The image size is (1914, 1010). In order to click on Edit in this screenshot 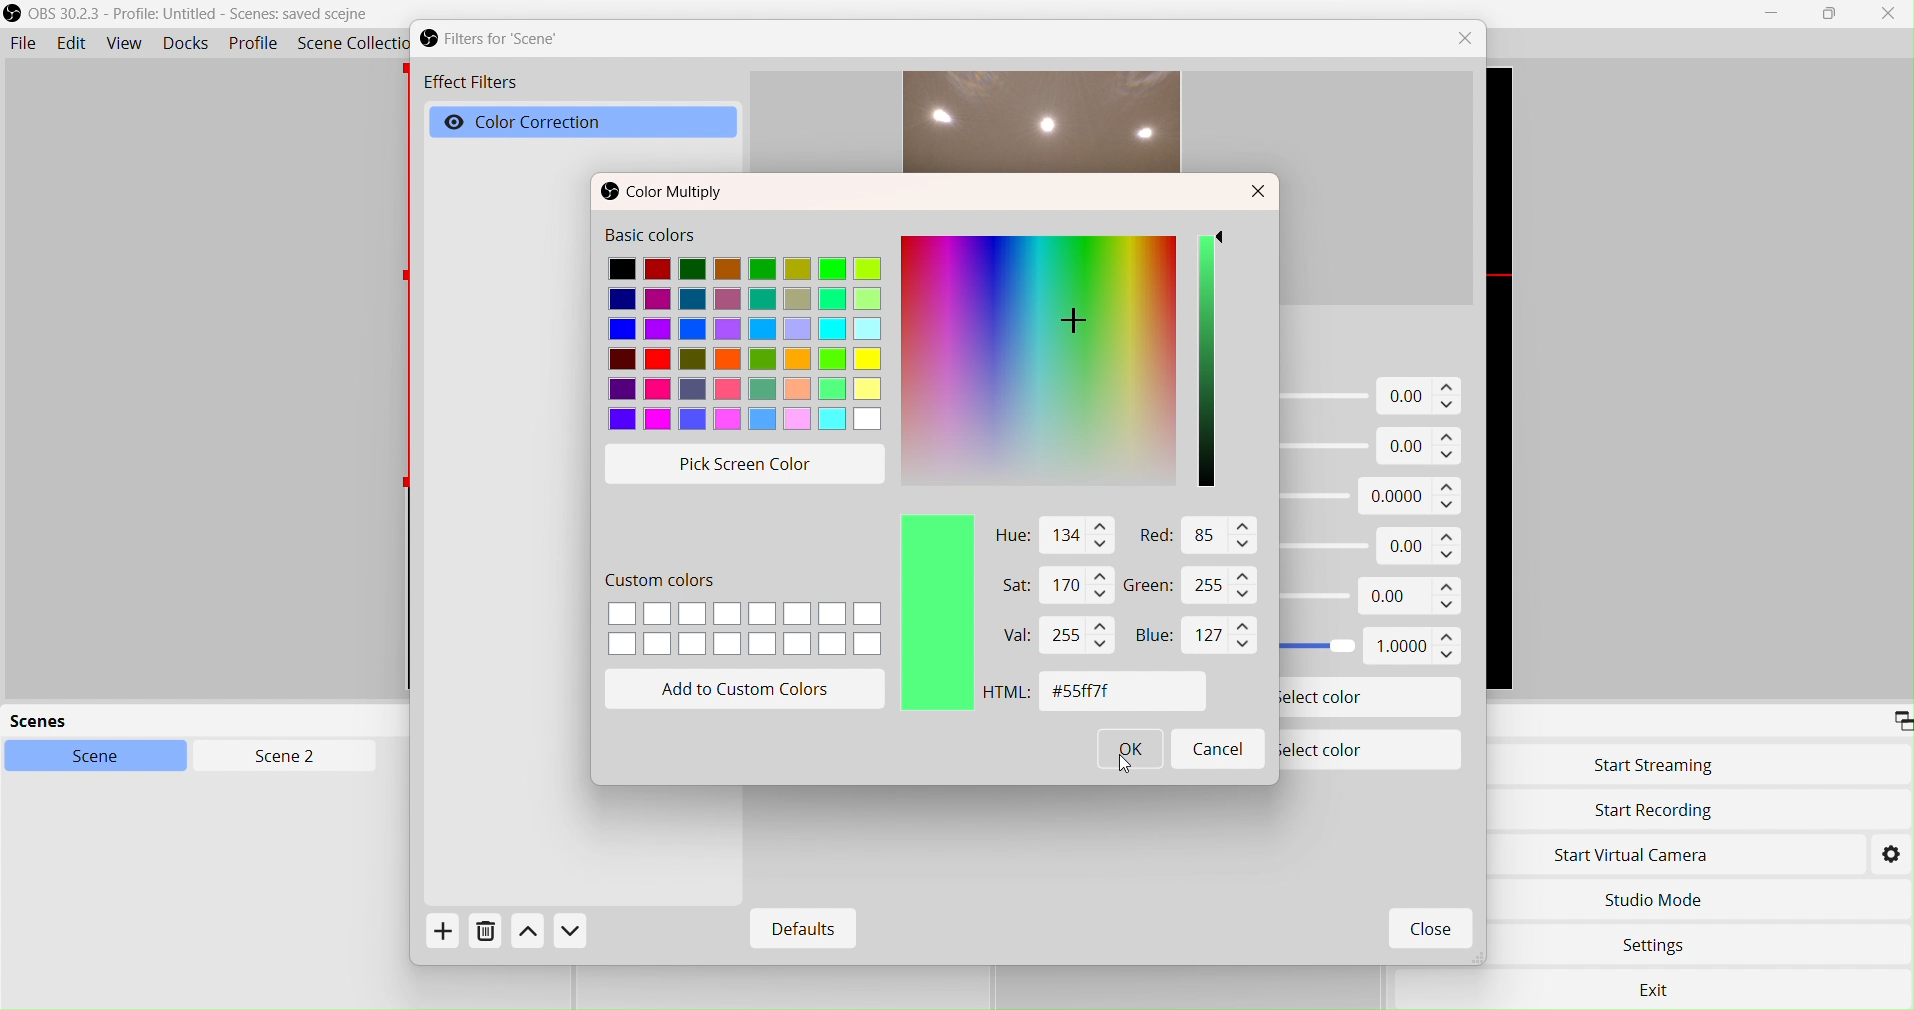, I will do `click(71, 44)`.